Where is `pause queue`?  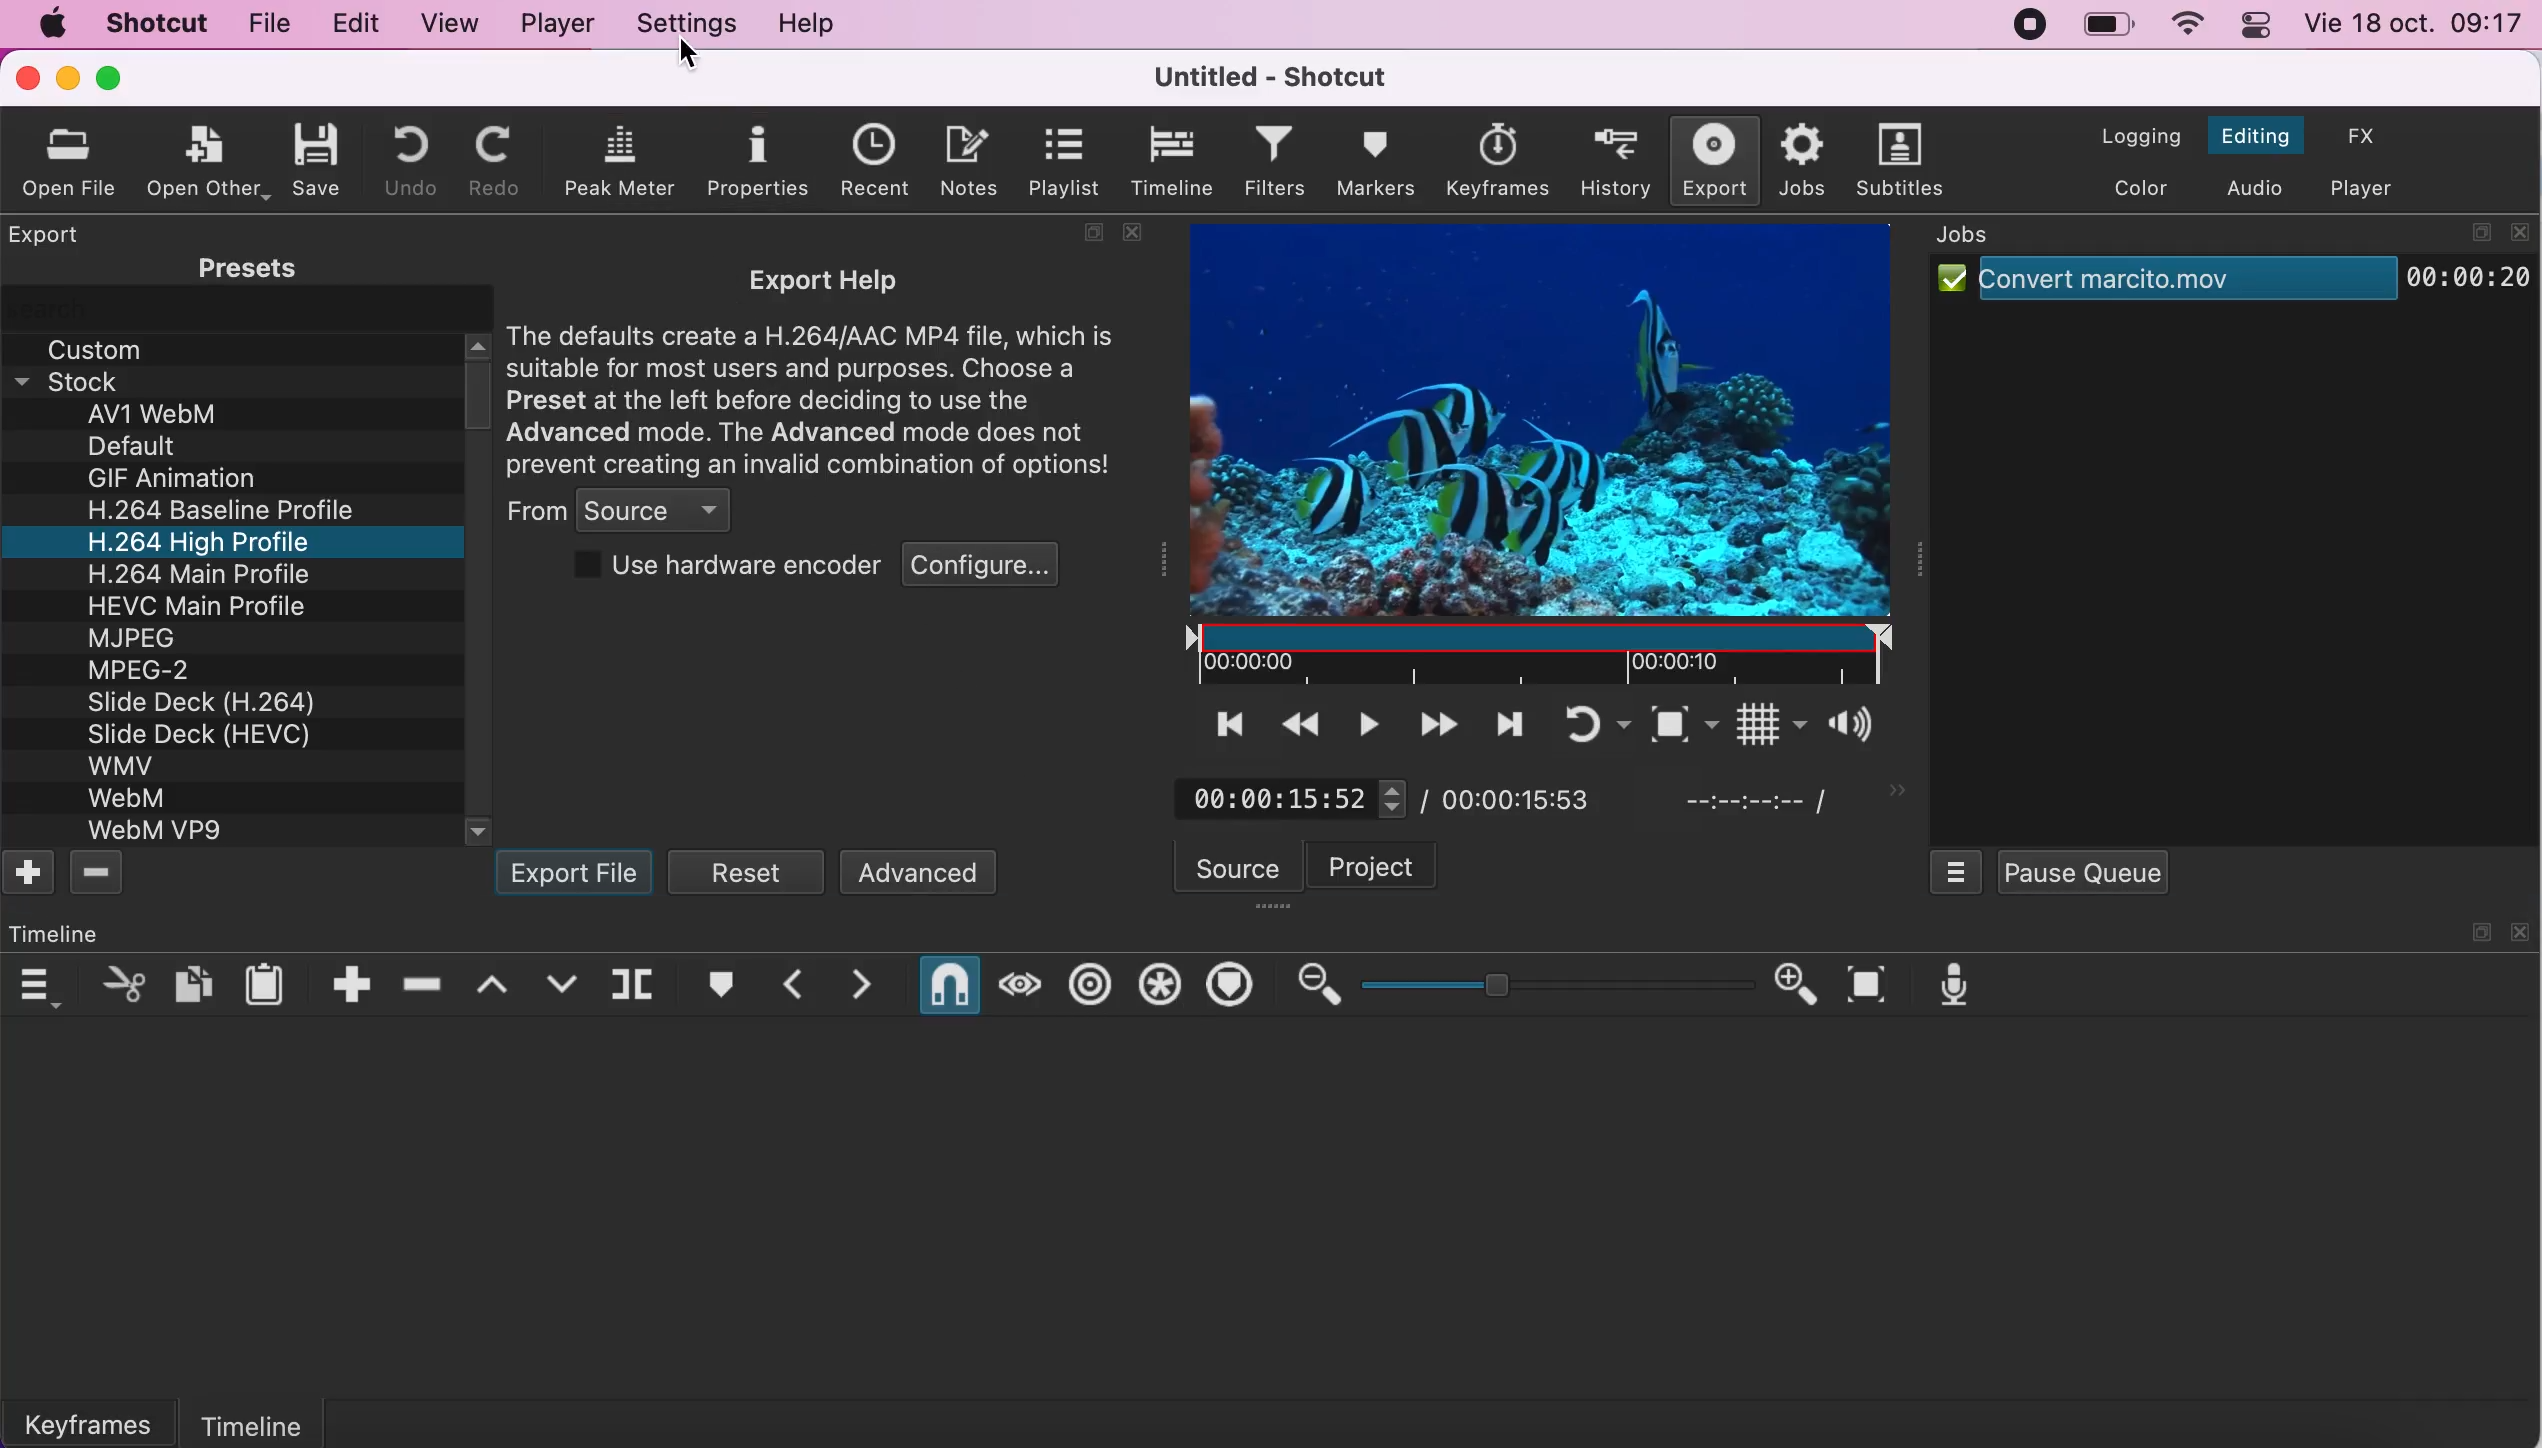
pause queue is located at coordinates (2081, 871).